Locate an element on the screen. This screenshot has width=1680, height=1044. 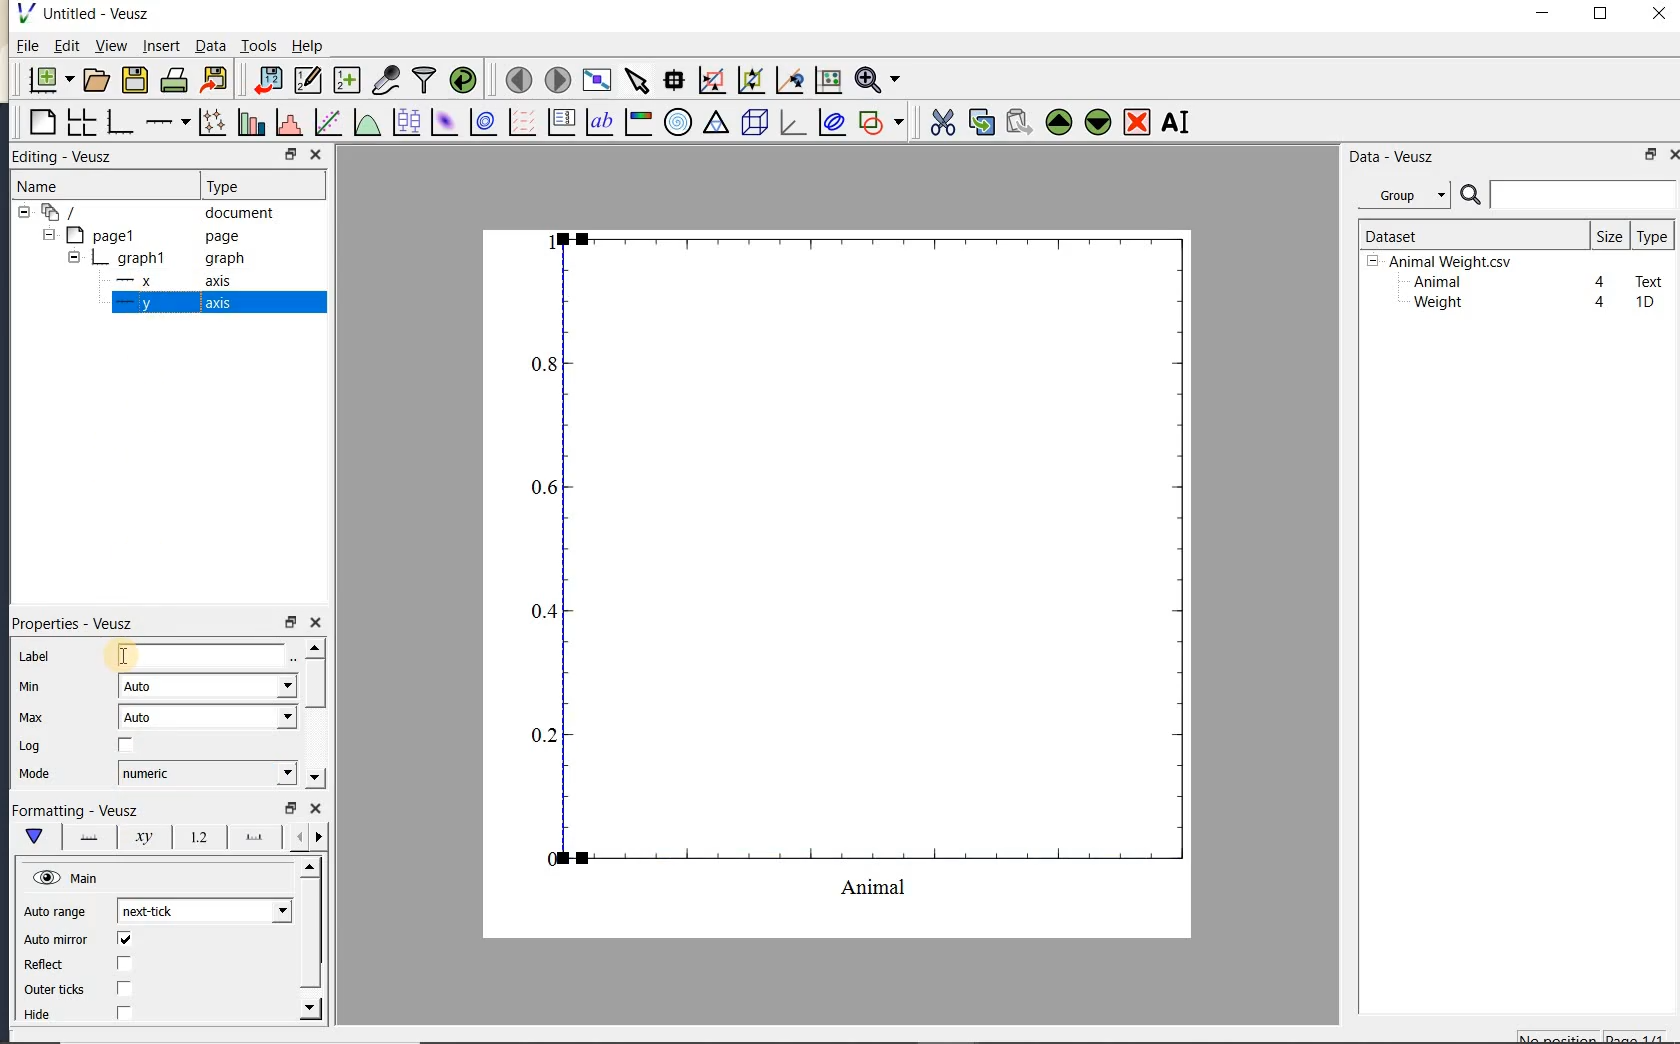
save the document is located at coordinates (134, 81).